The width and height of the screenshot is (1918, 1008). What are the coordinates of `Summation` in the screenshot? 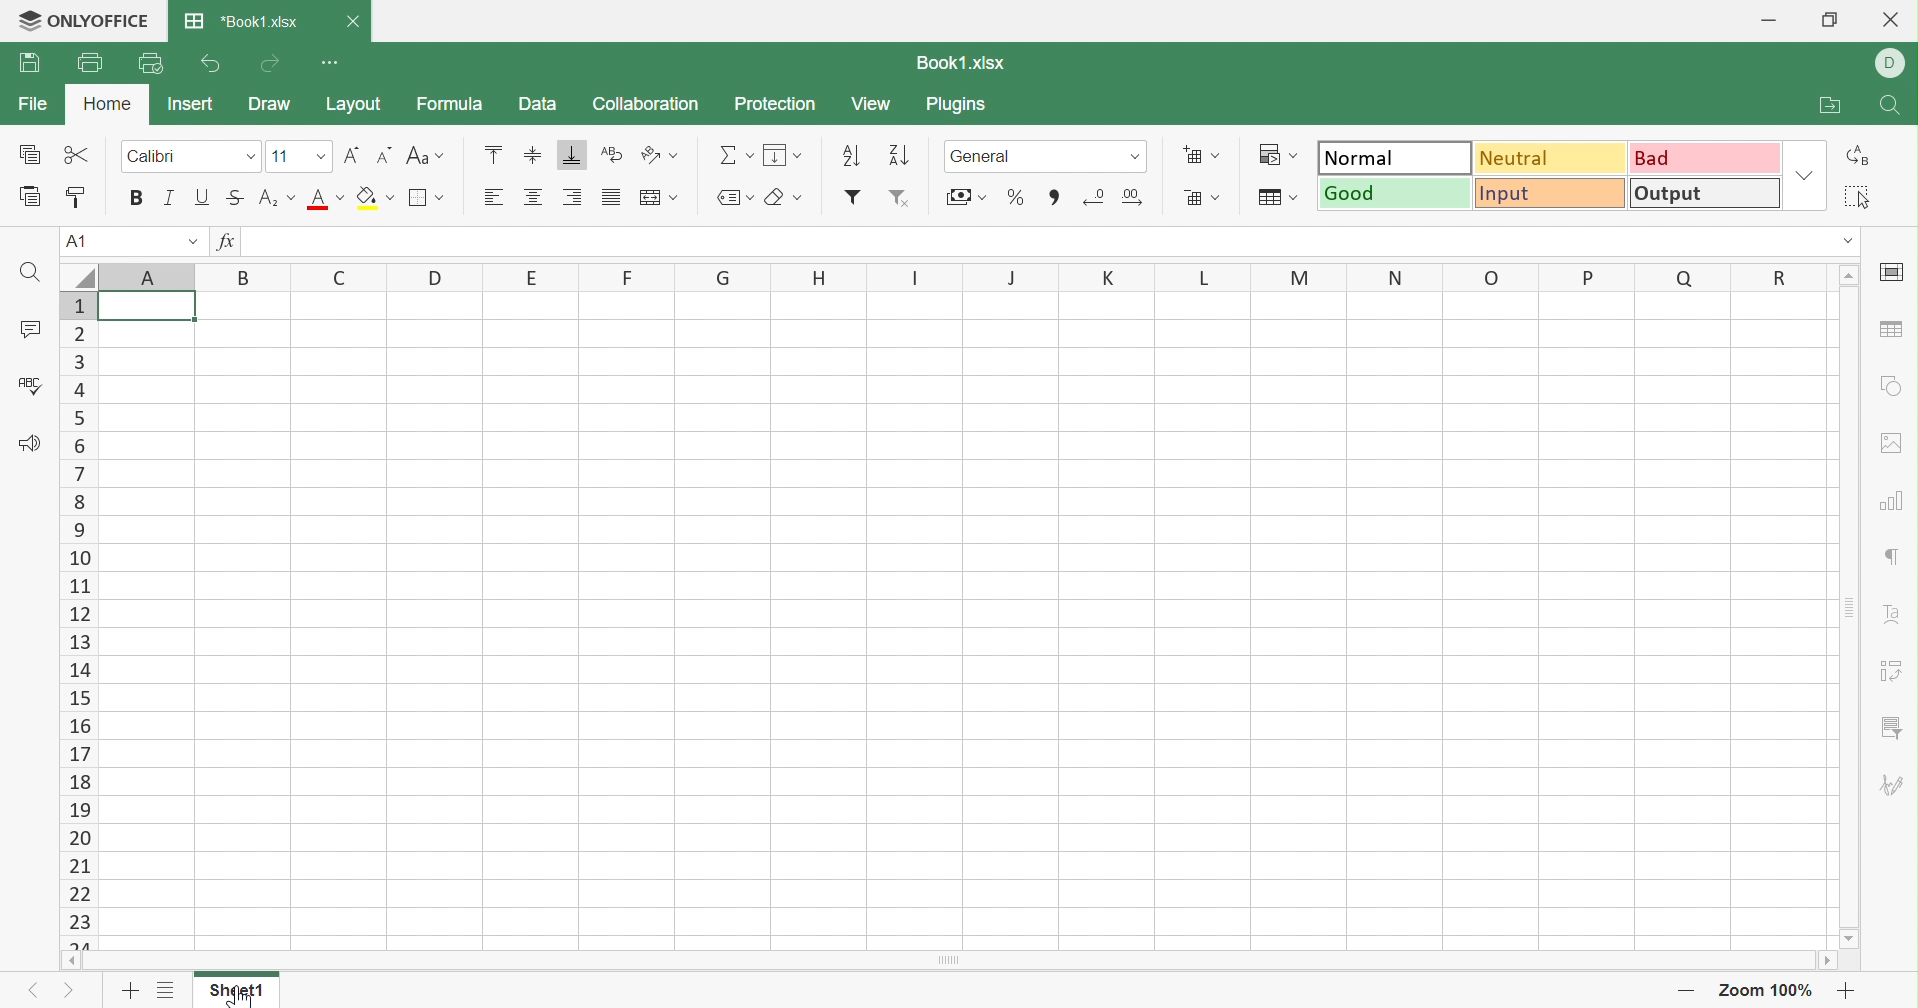 It's located at (734, 149).